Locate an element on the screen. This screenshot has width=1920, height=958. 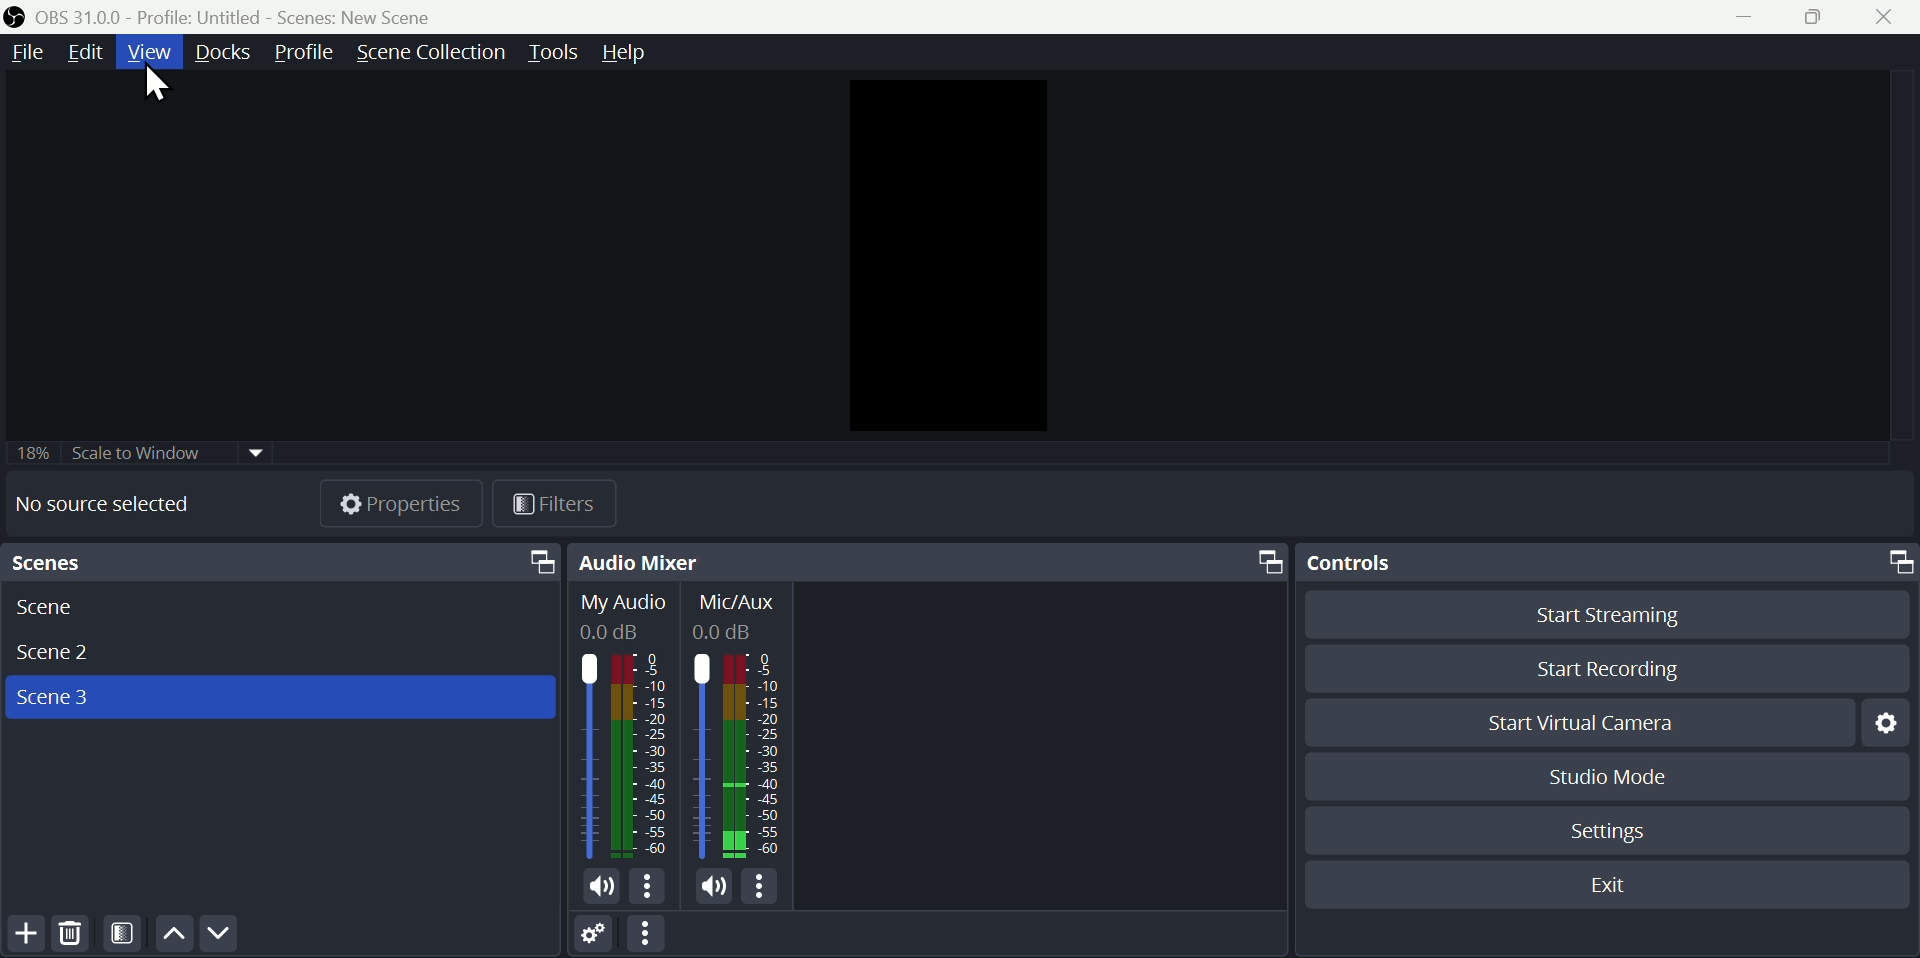
Scale to window is located at coordinates (186, 452).